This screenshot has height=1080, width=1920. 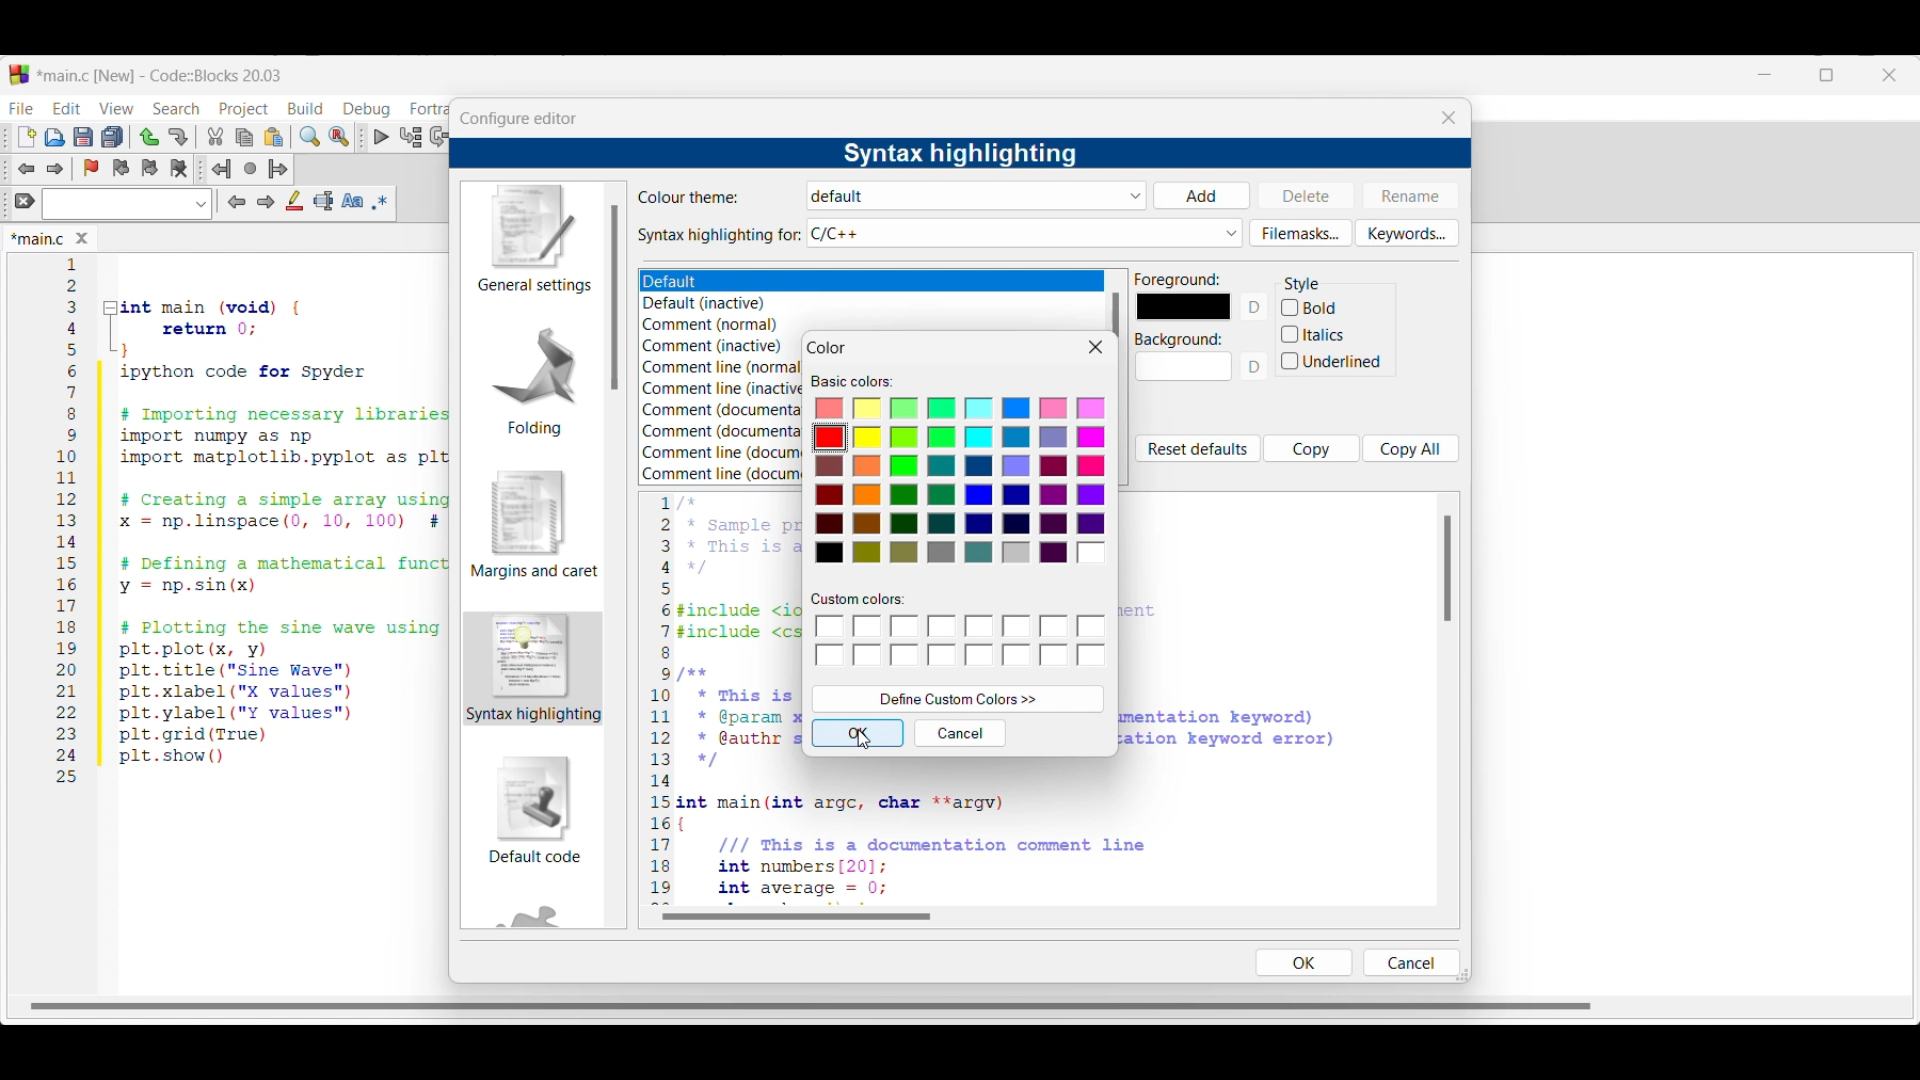 What do you see at coordinates (873, 742) in the screenshot?
I see `cursor` at bounding box center [873, 742].